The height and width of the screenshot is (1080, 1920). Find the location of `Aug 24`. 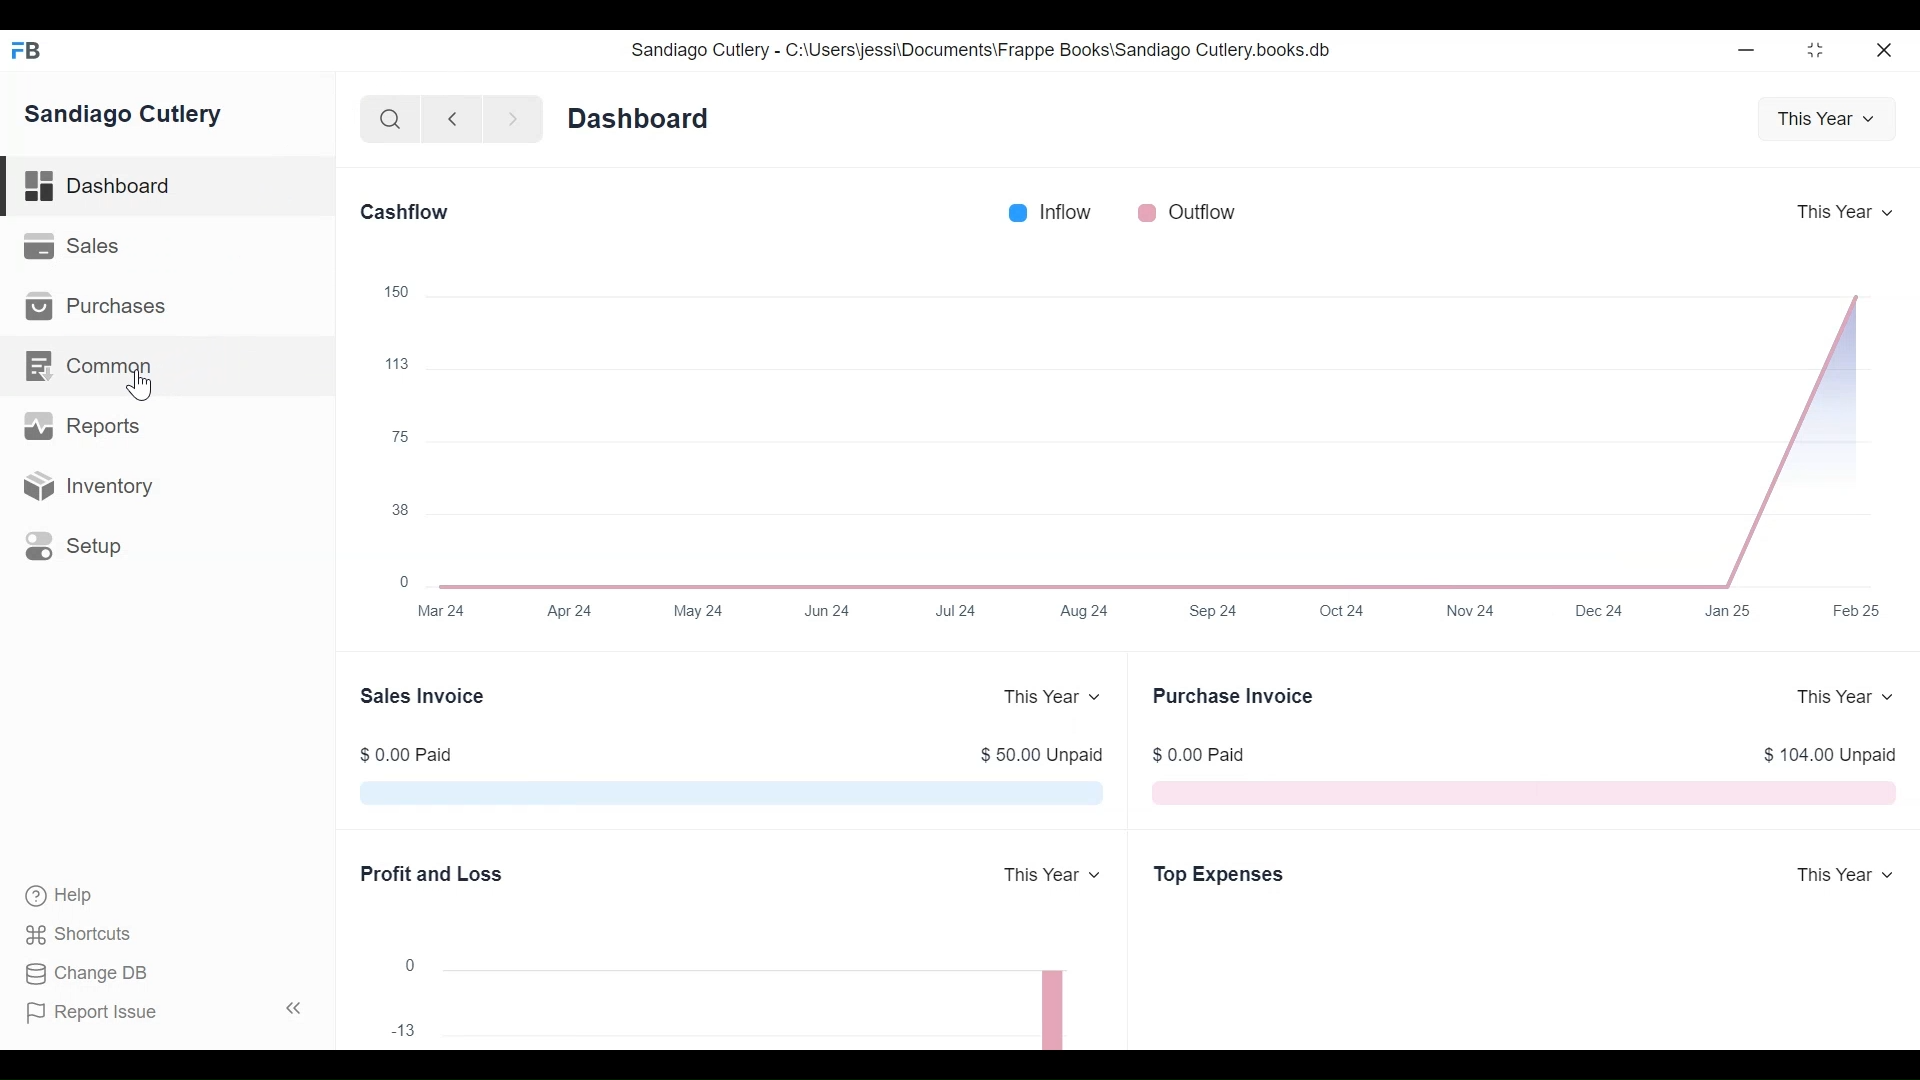

Aug 24 is located at coordinates (1083, 611).